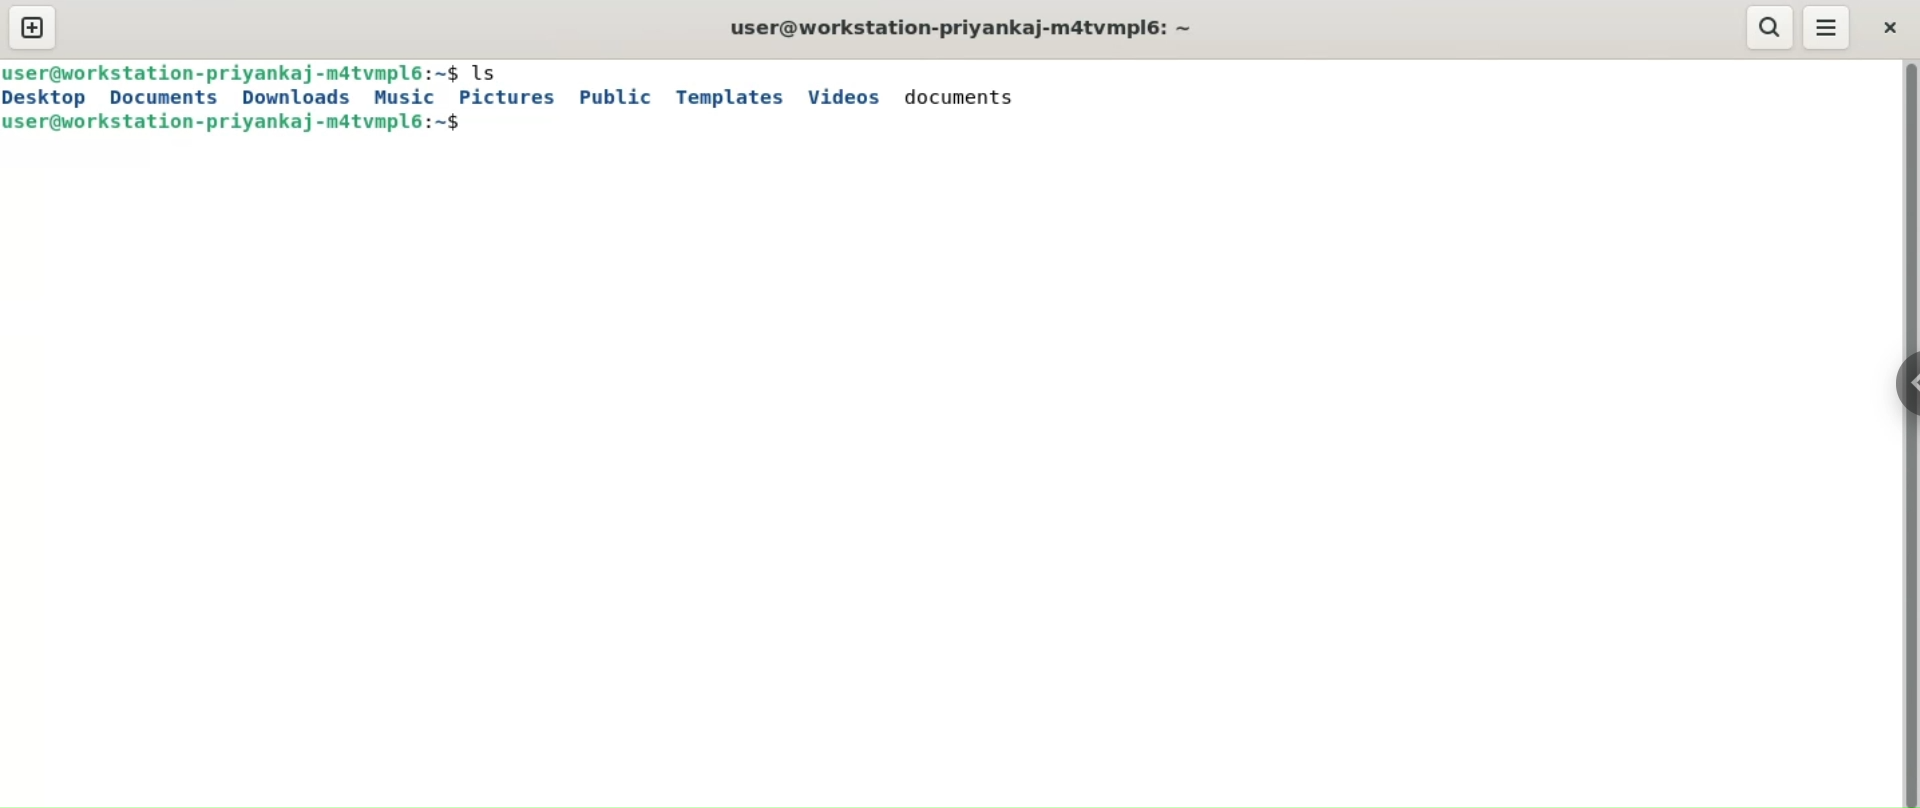 Image resolution: width=1920 pixels, height=808 pixels. What do you see at coordinates (163, 99) in the screenshot?
I see `documents` at bounding box center [163, 99].